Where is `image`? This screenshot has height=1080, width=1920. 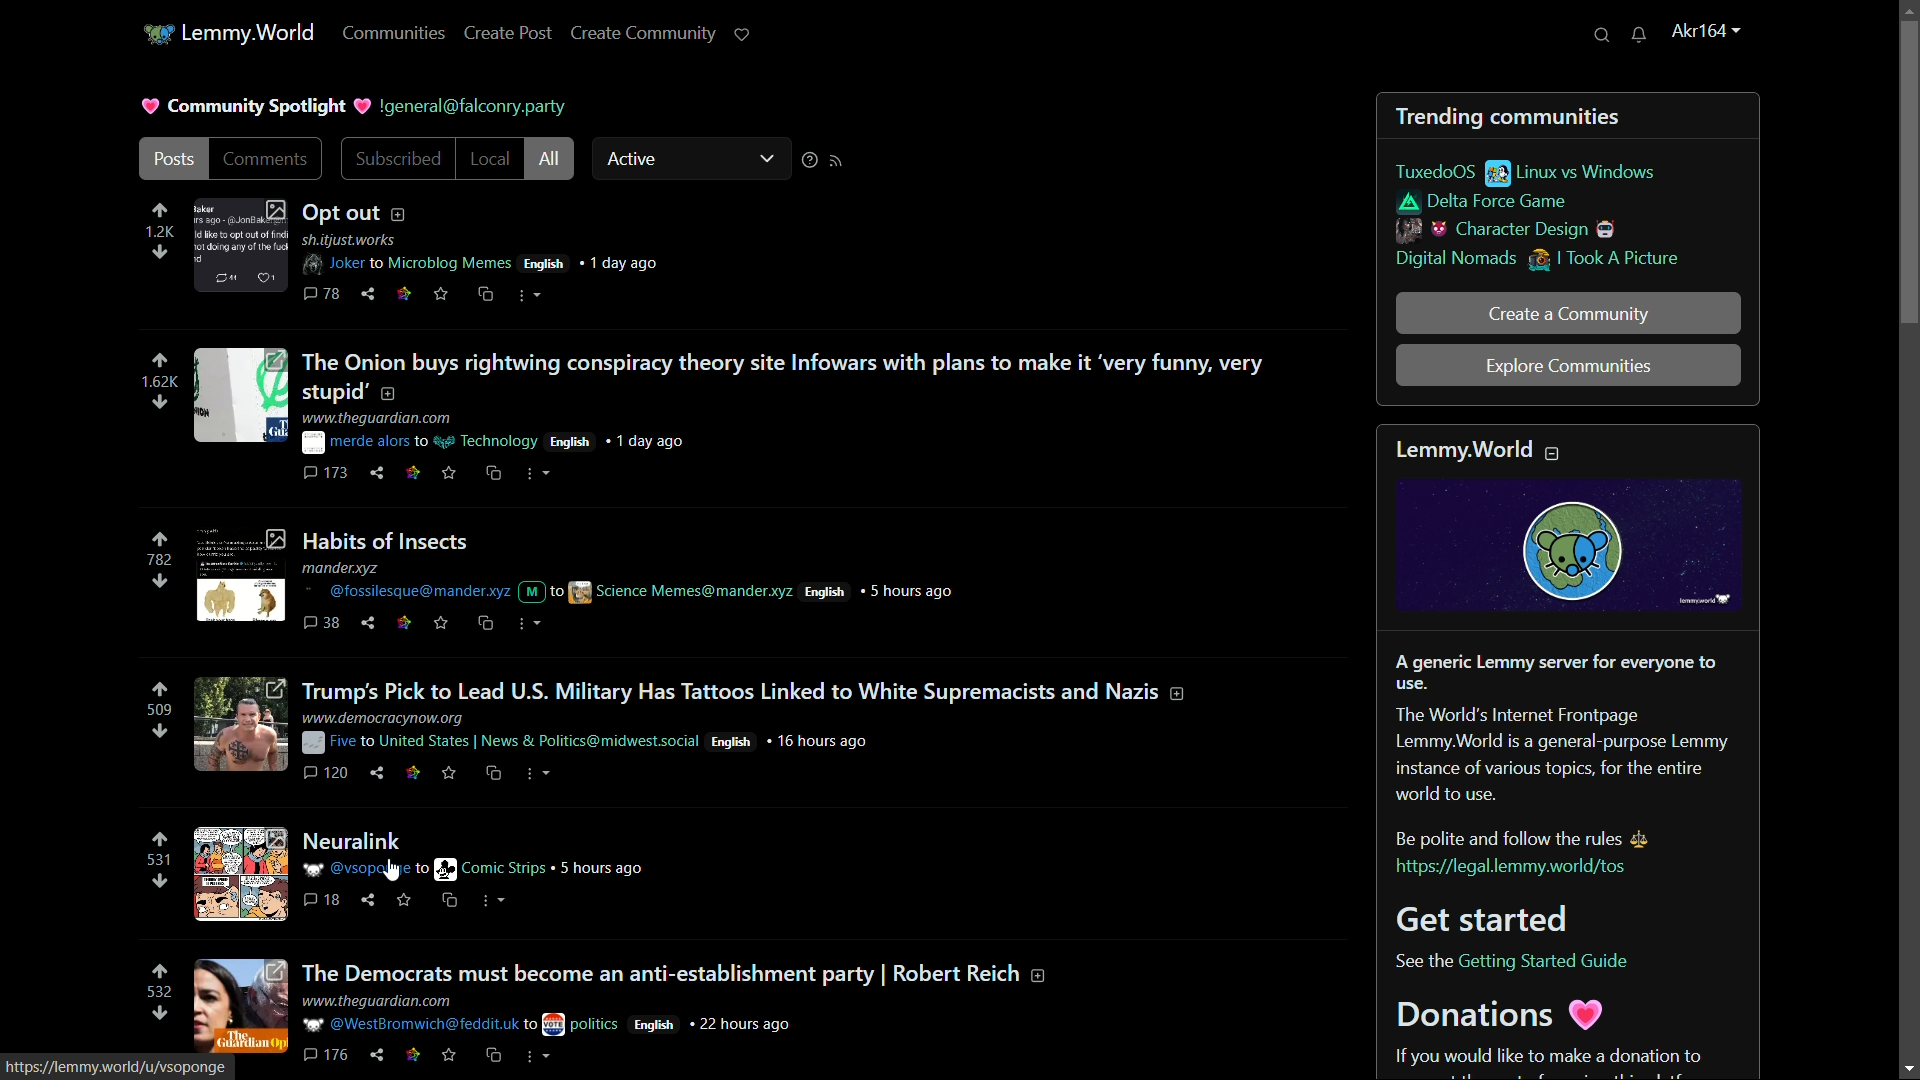
image is located at coordinates (239, 726).